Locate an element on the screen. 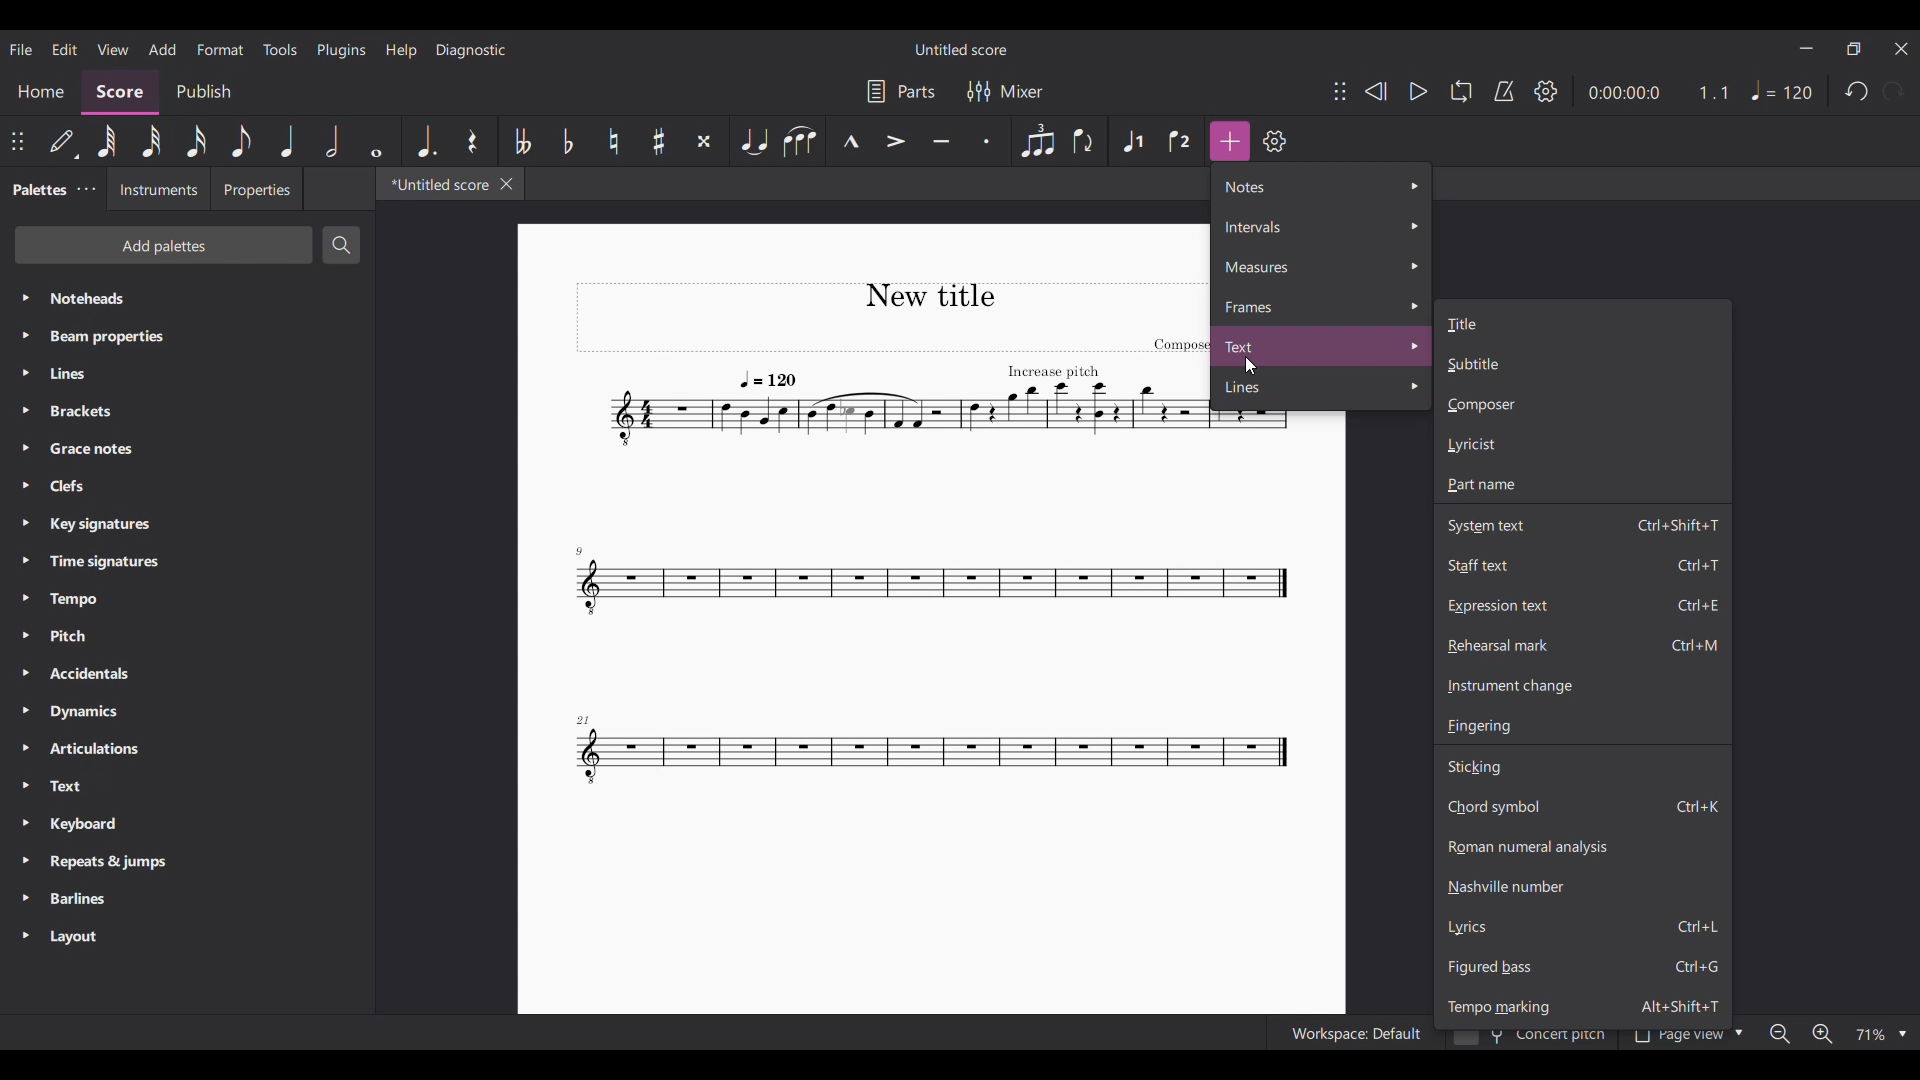  Lines is located at coordinates (187, 373).